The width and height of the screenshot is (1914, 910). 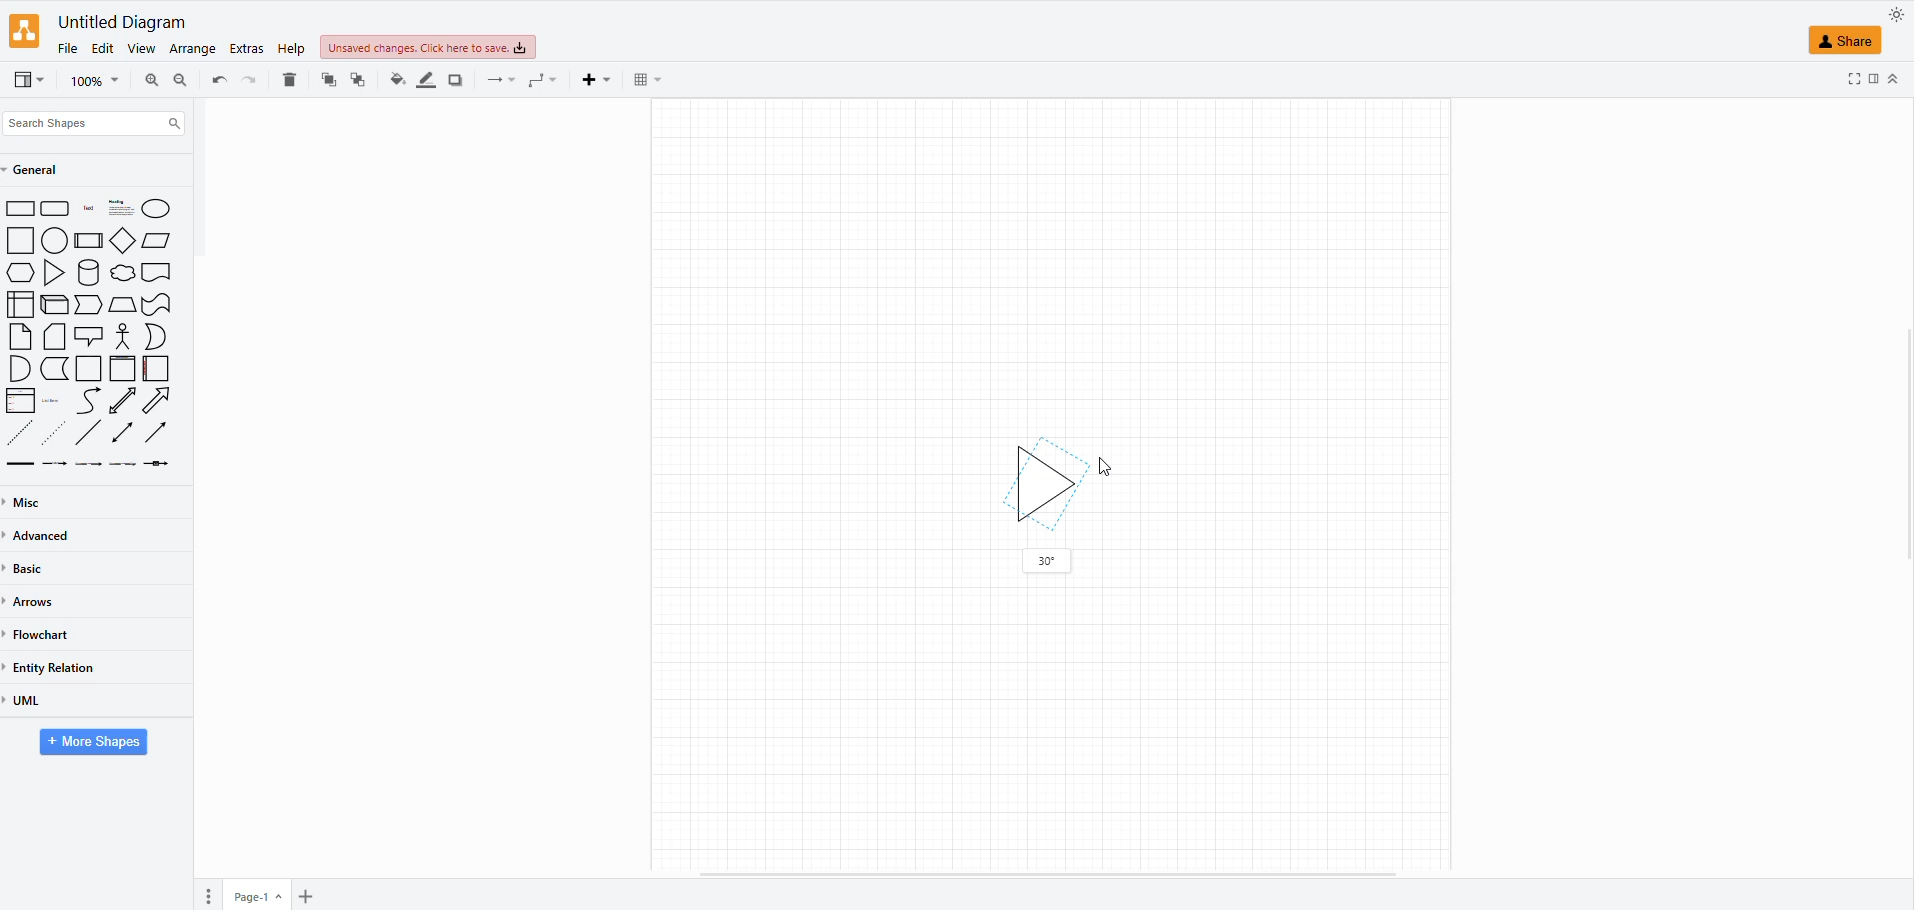 What do you see at coordinates (122, 208) in the screenshot?
I see `Subtitle` at bounding box center [122, 208].